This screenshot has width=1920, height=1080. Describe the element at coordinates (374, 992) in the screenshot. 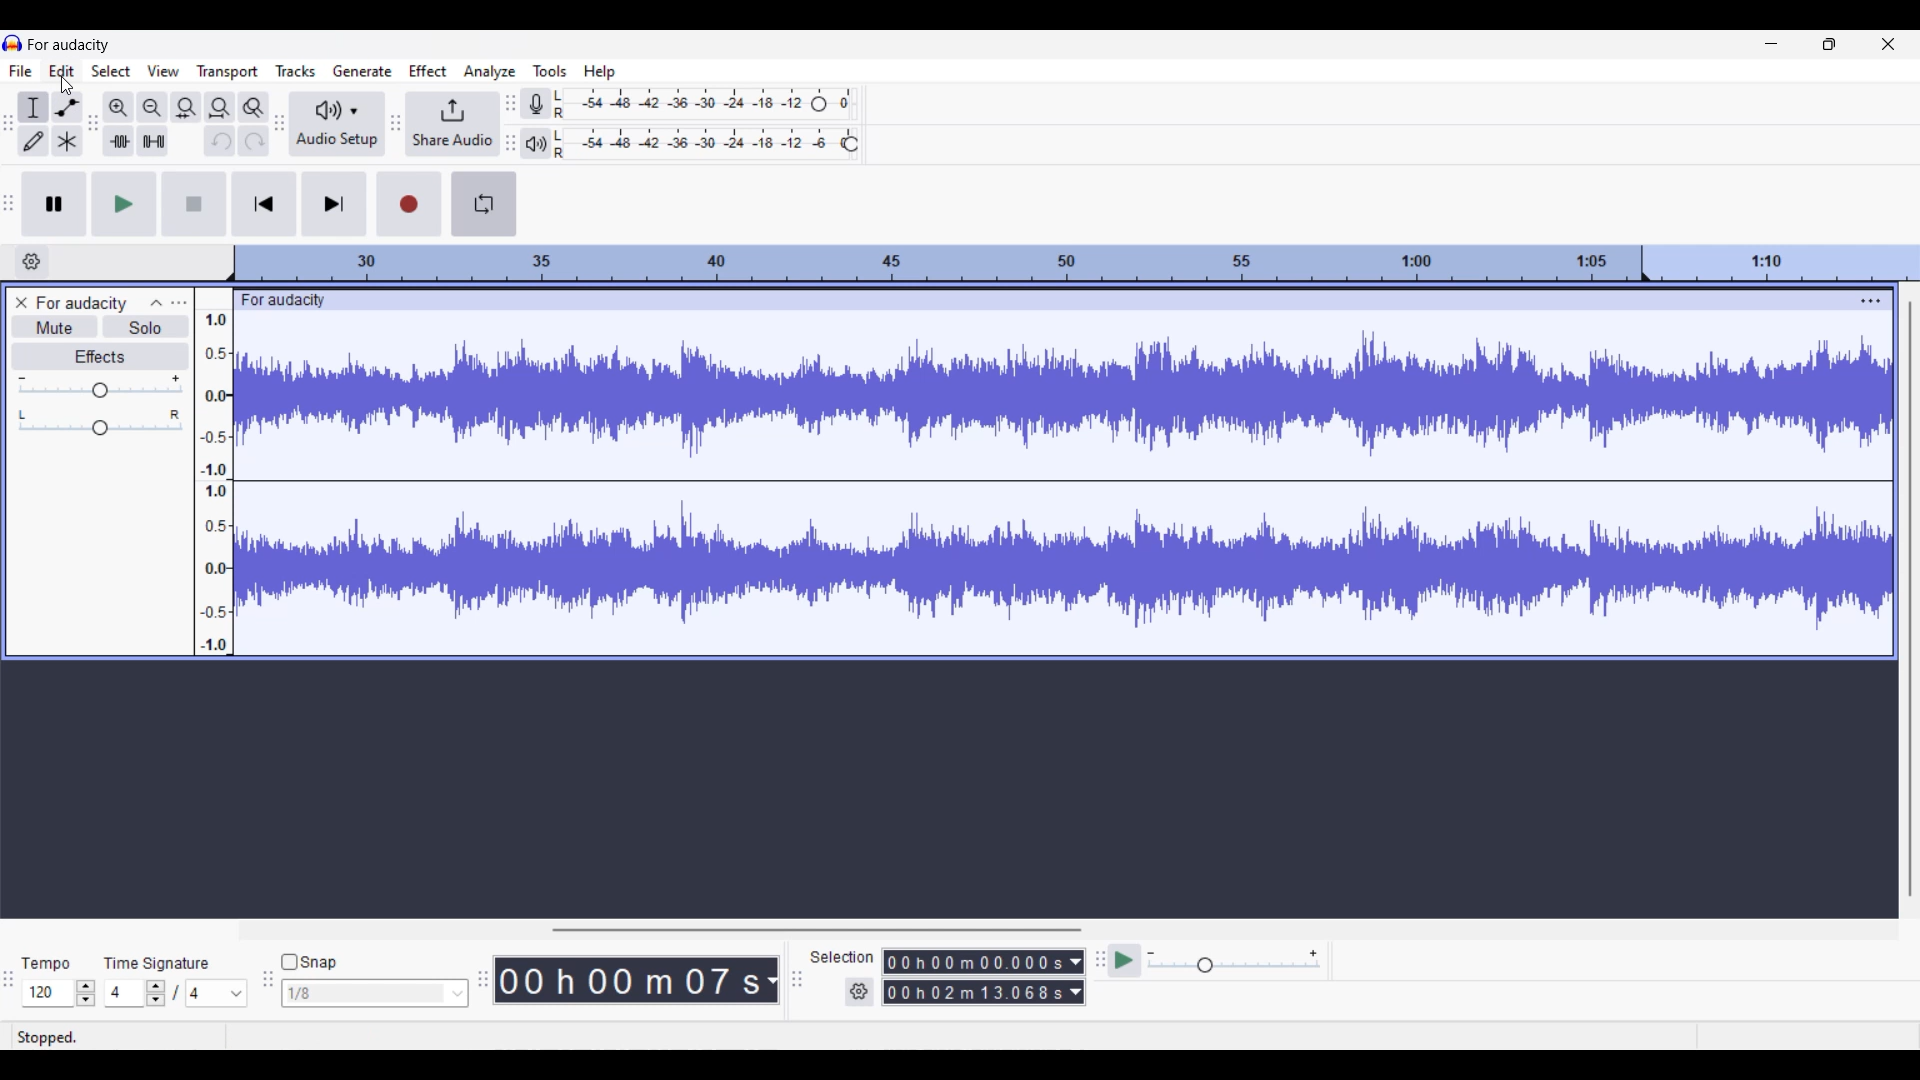

I see `1/8` at that location.